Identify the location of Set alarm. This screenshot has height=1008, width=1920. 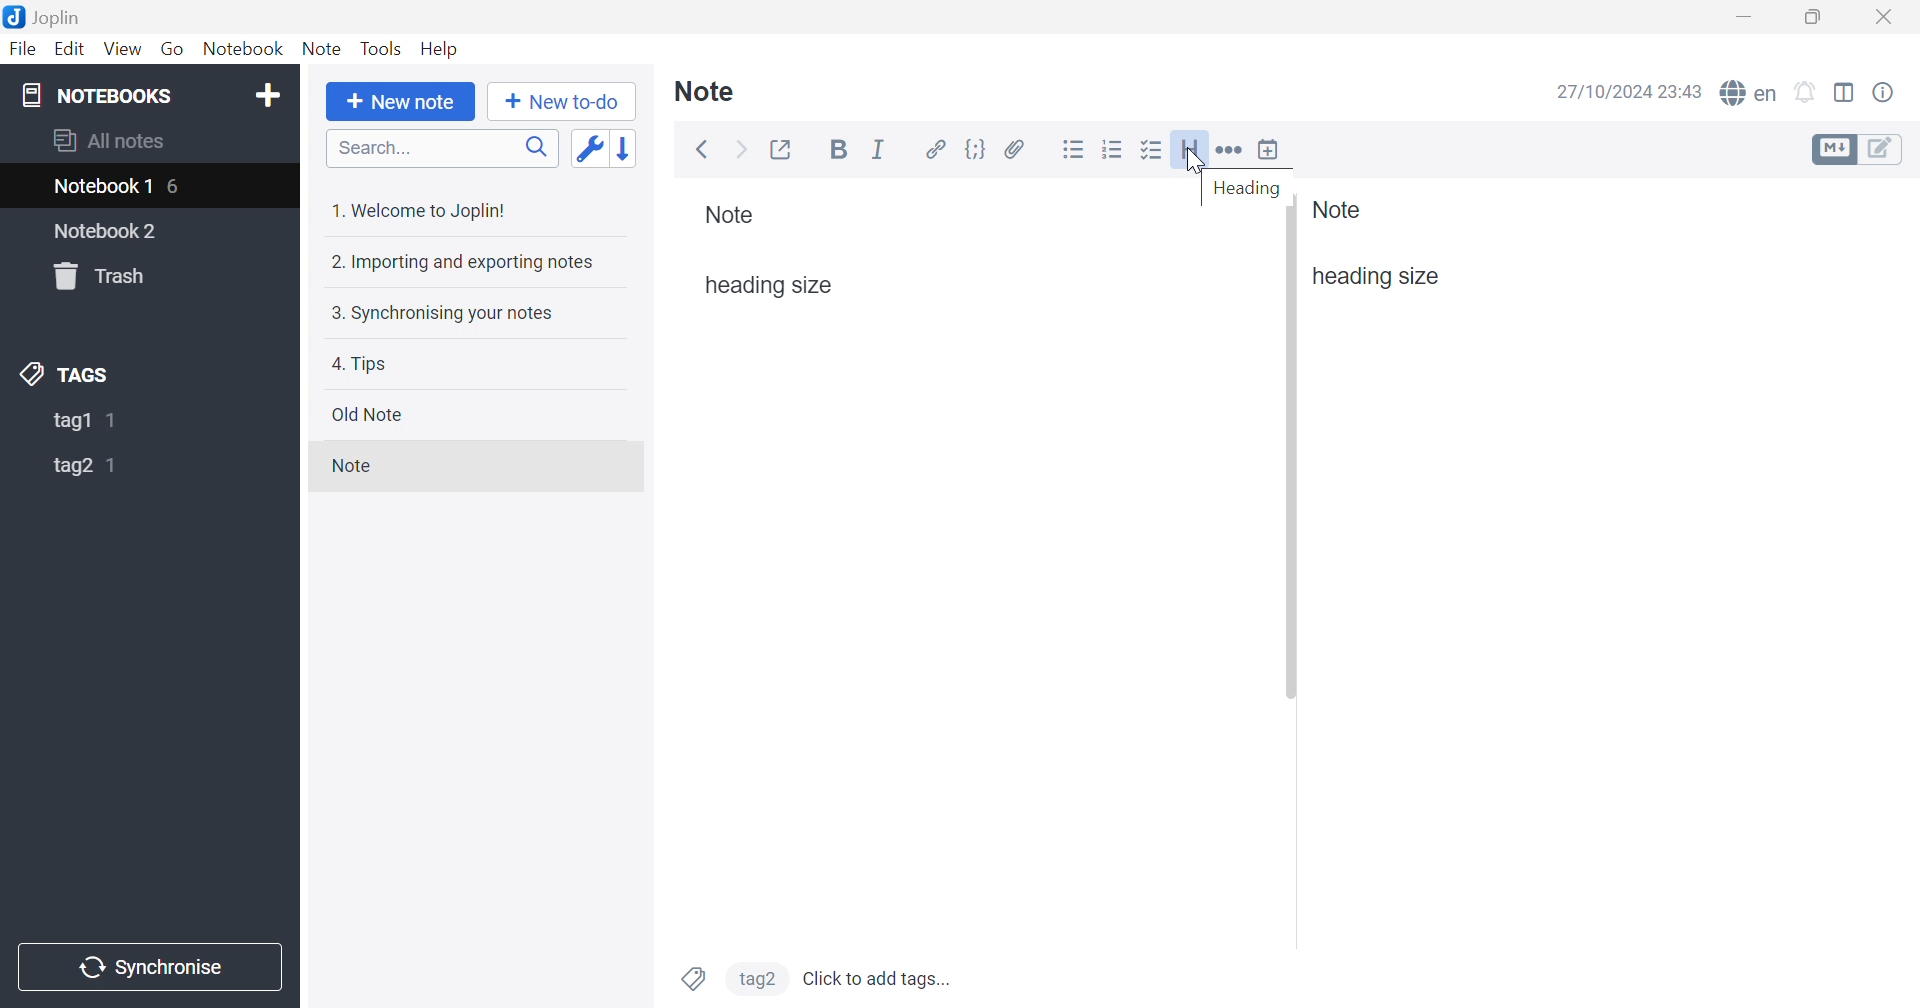
(1807, 92).